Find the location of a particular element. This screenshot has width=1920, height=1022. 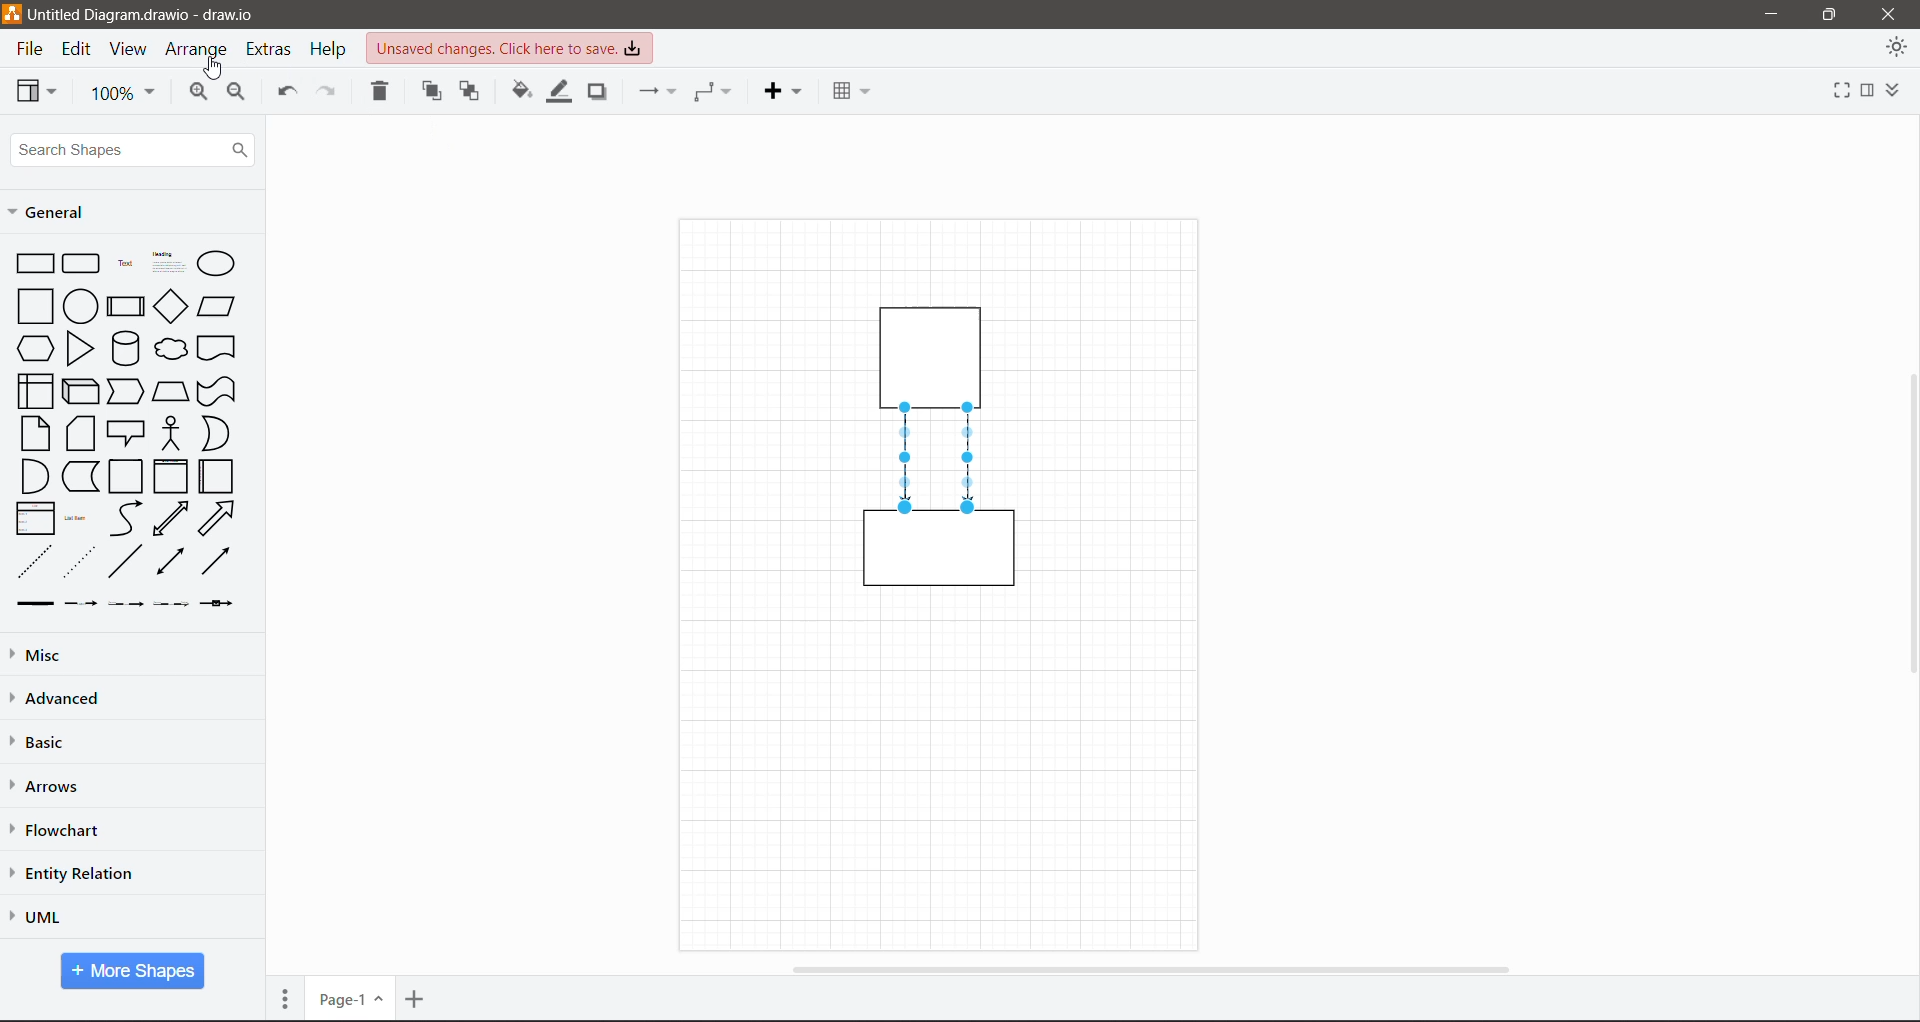

Triangle is located at coordinates (80, 348).